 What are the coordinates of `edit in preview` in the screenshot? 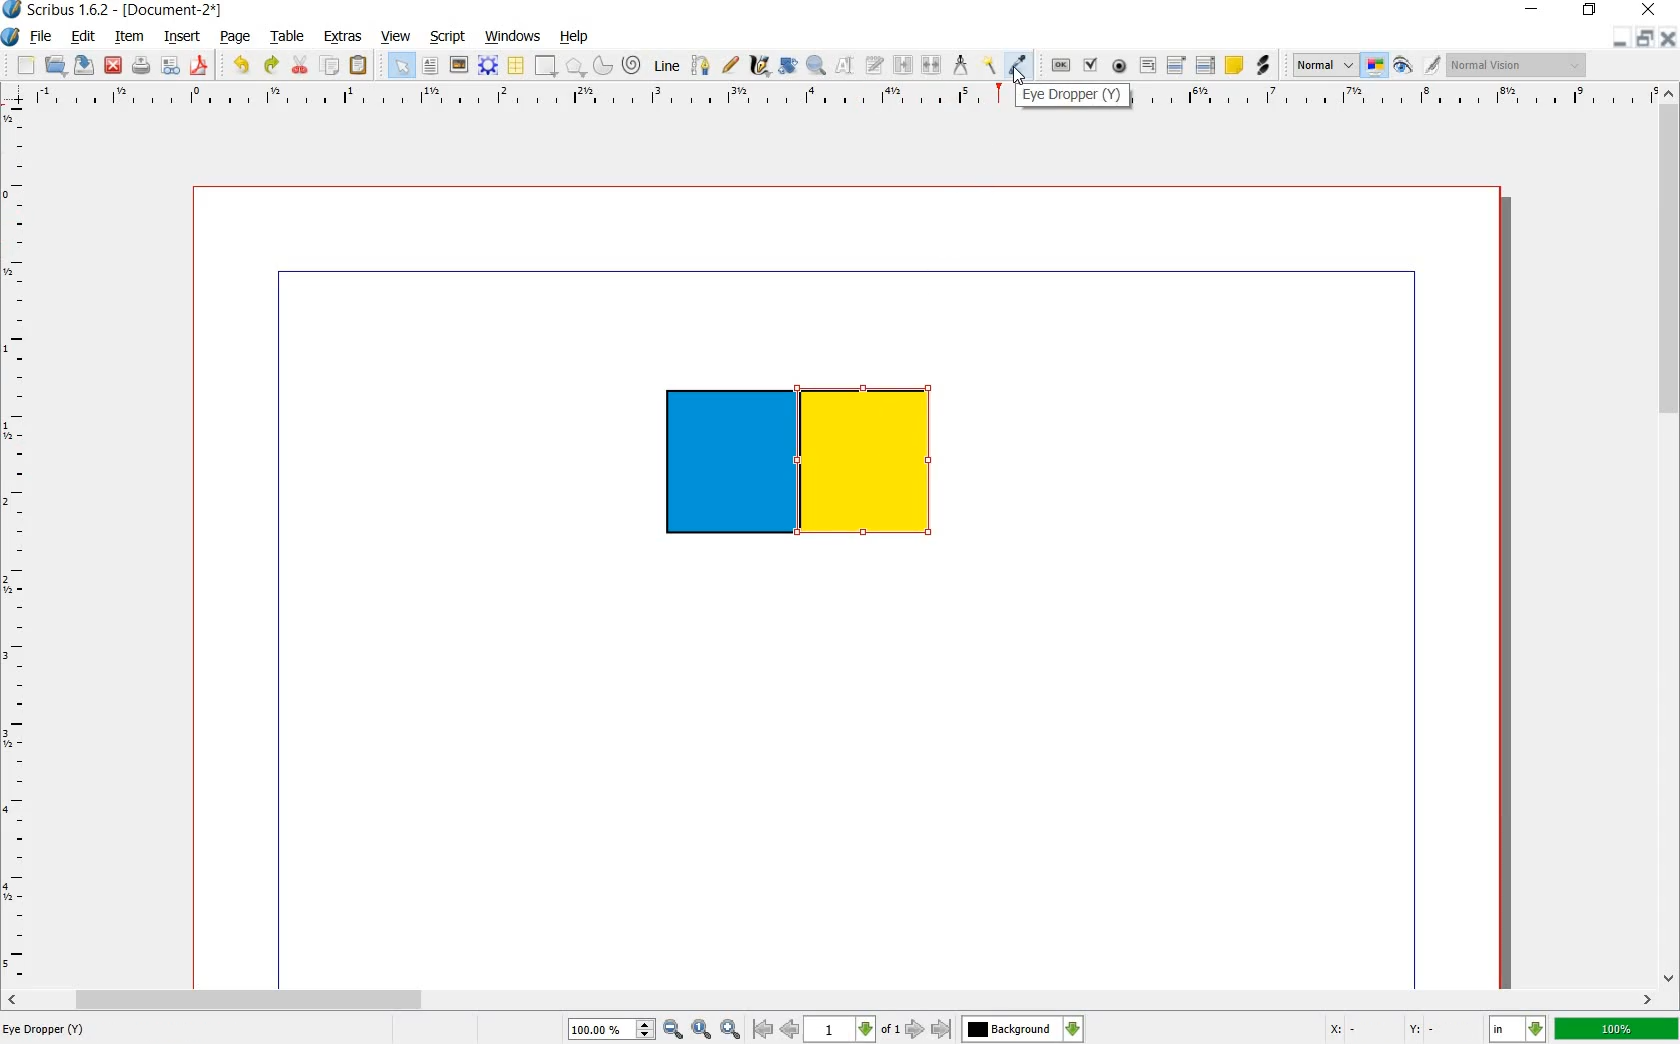 It's located at (1431, 64).